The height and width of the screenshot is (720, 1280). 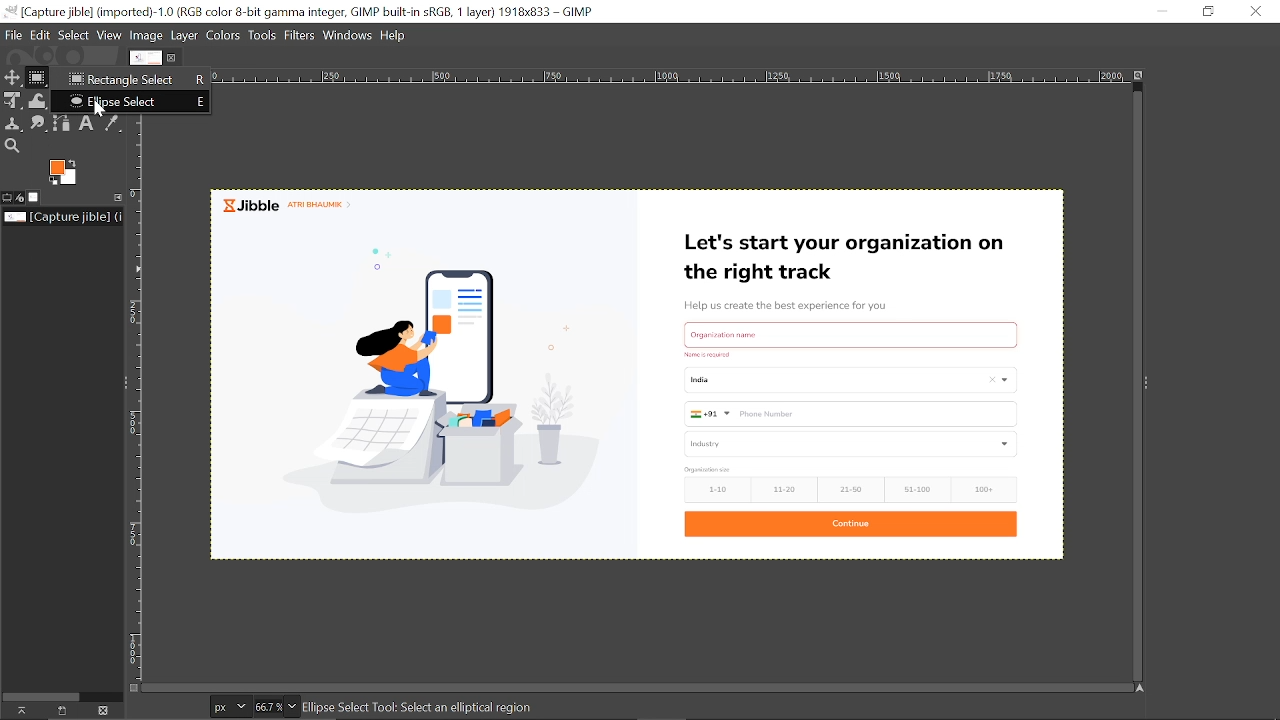 I want to click on Delete this image, so click(x=106, y=710).